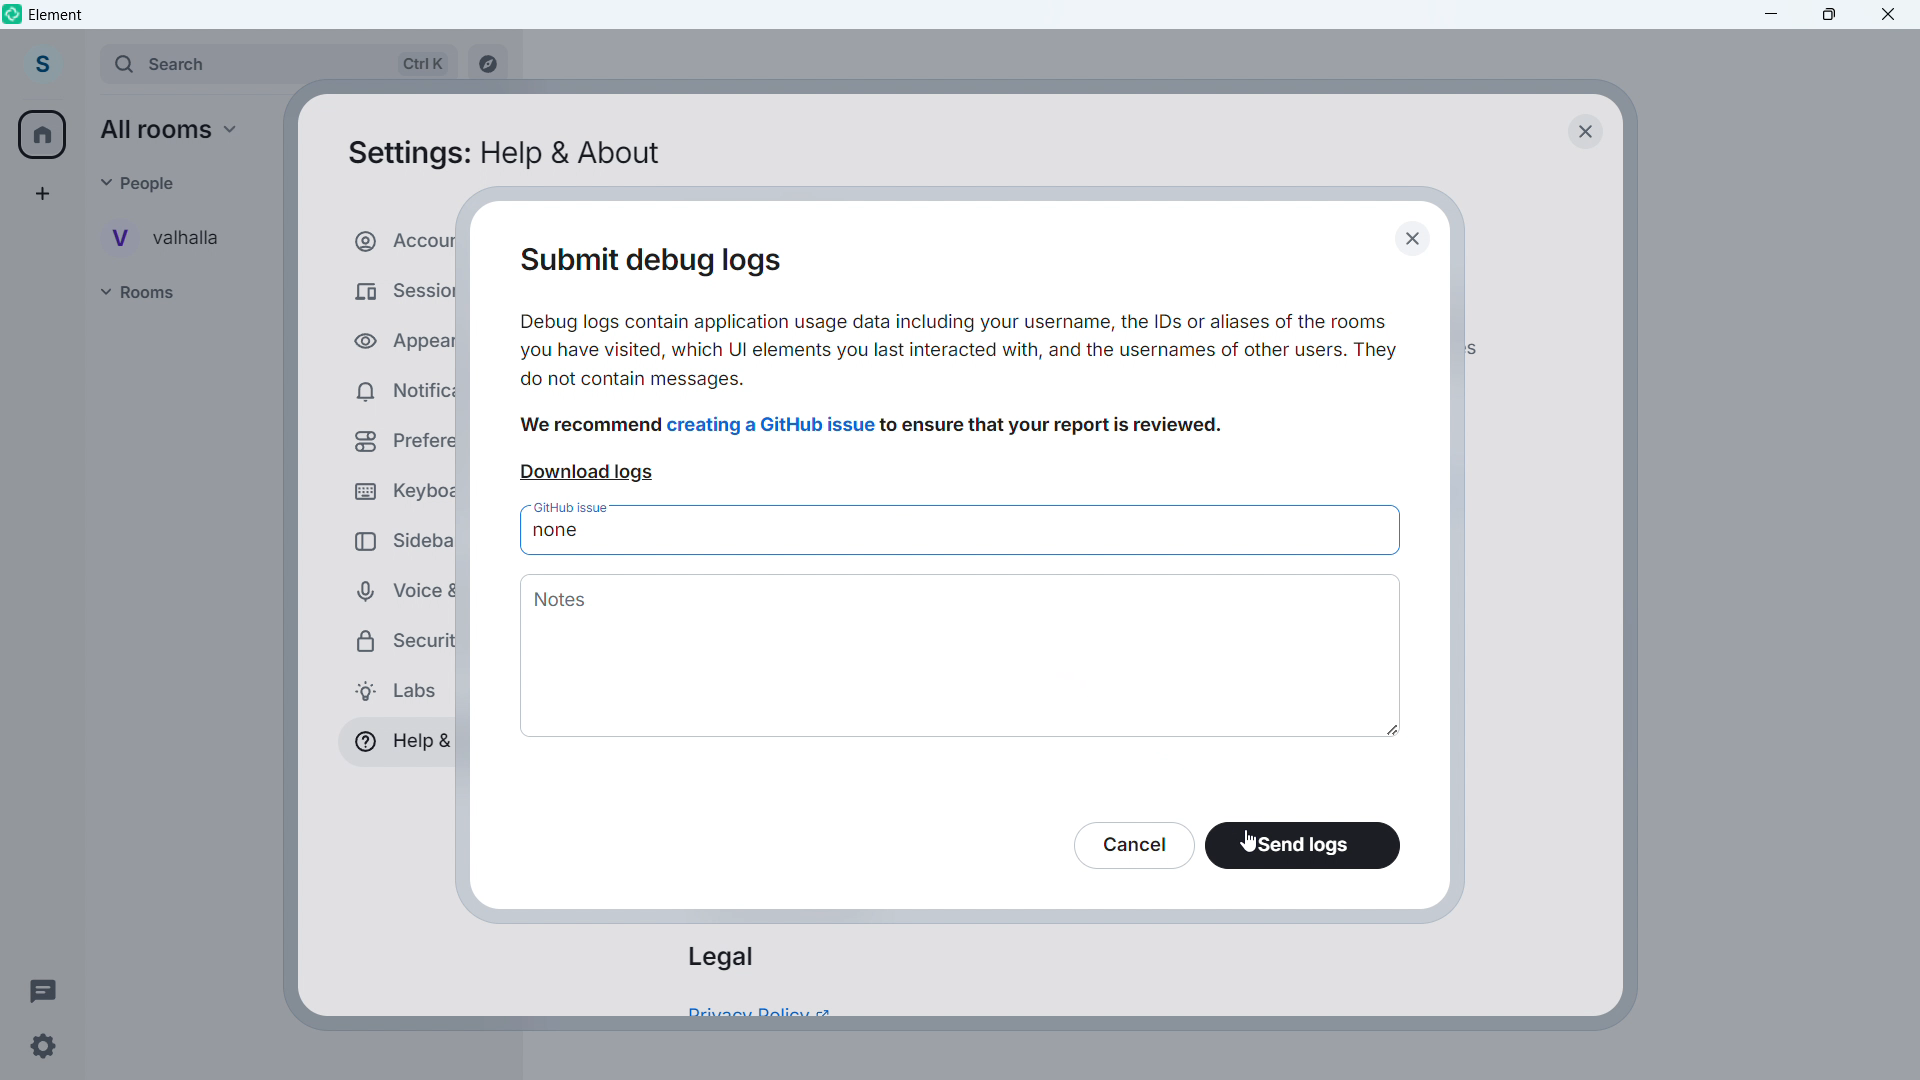 This screenshot has width=1920, height=1080. What do you see at coordinates (1418, 240) in the screenshot?
I see `Close ` at bounding box center [1418, 240].